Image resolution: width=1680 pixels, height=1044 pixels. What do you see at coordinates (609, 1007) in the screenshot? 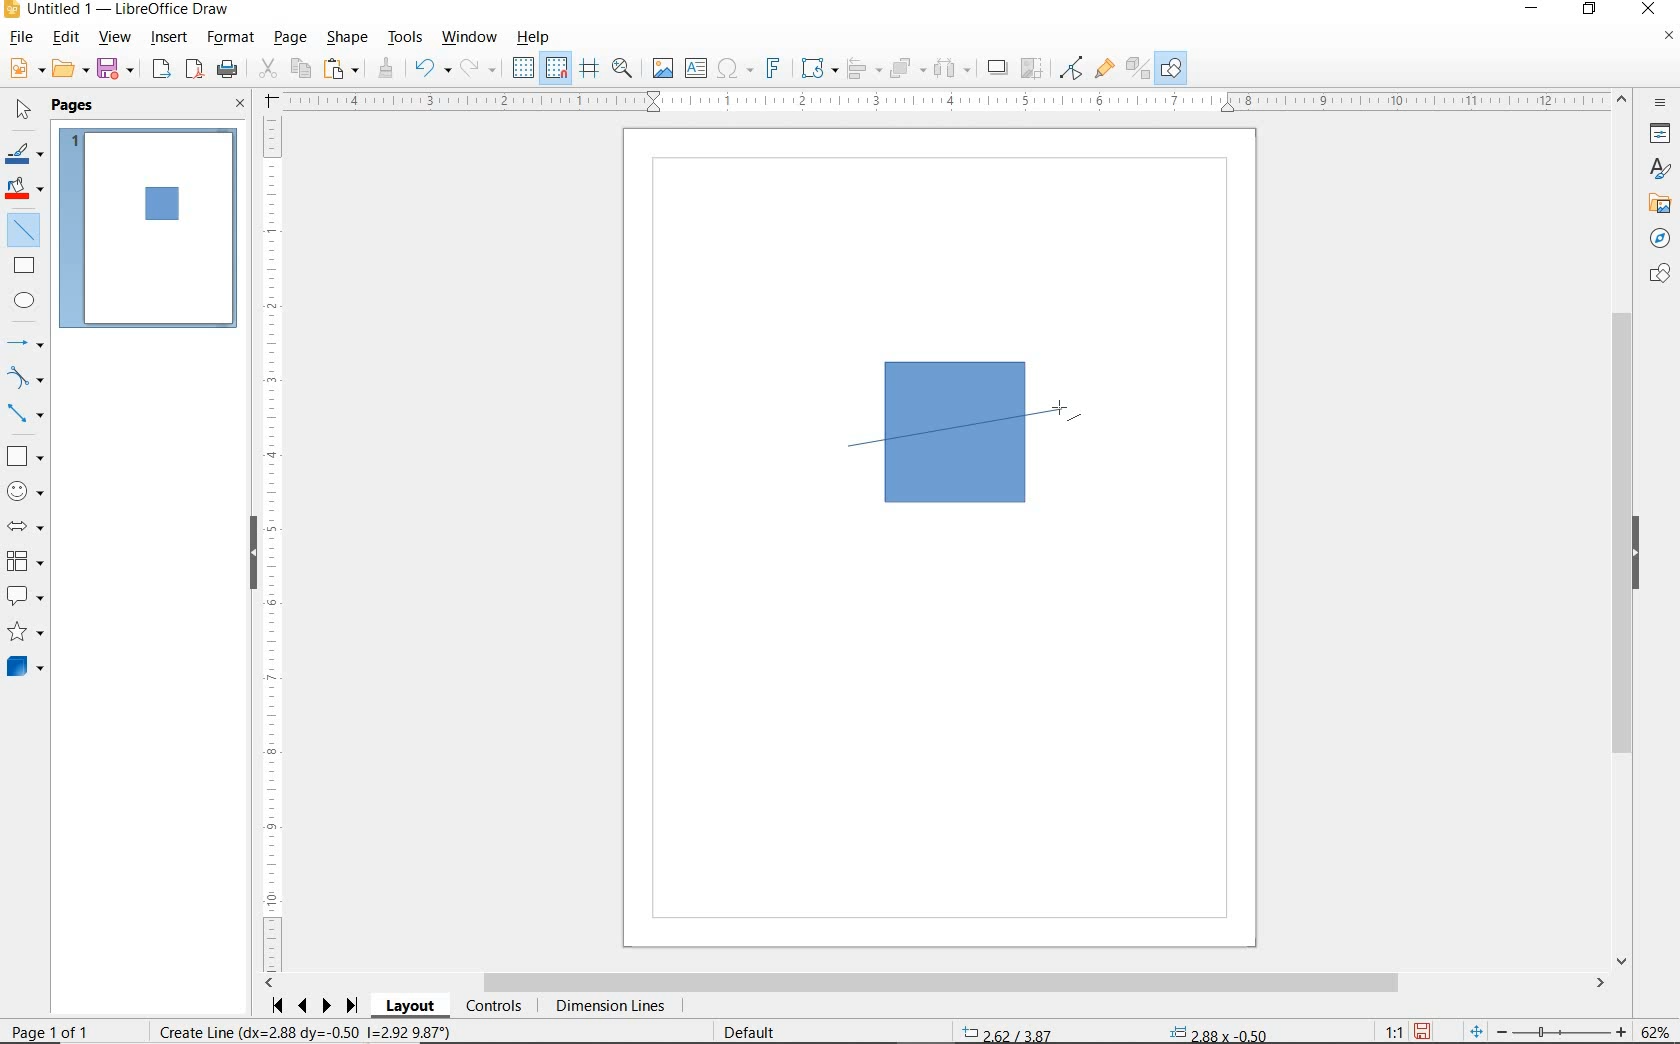
I see `DIMENSION LINES` at bounding box center [609, 1007].